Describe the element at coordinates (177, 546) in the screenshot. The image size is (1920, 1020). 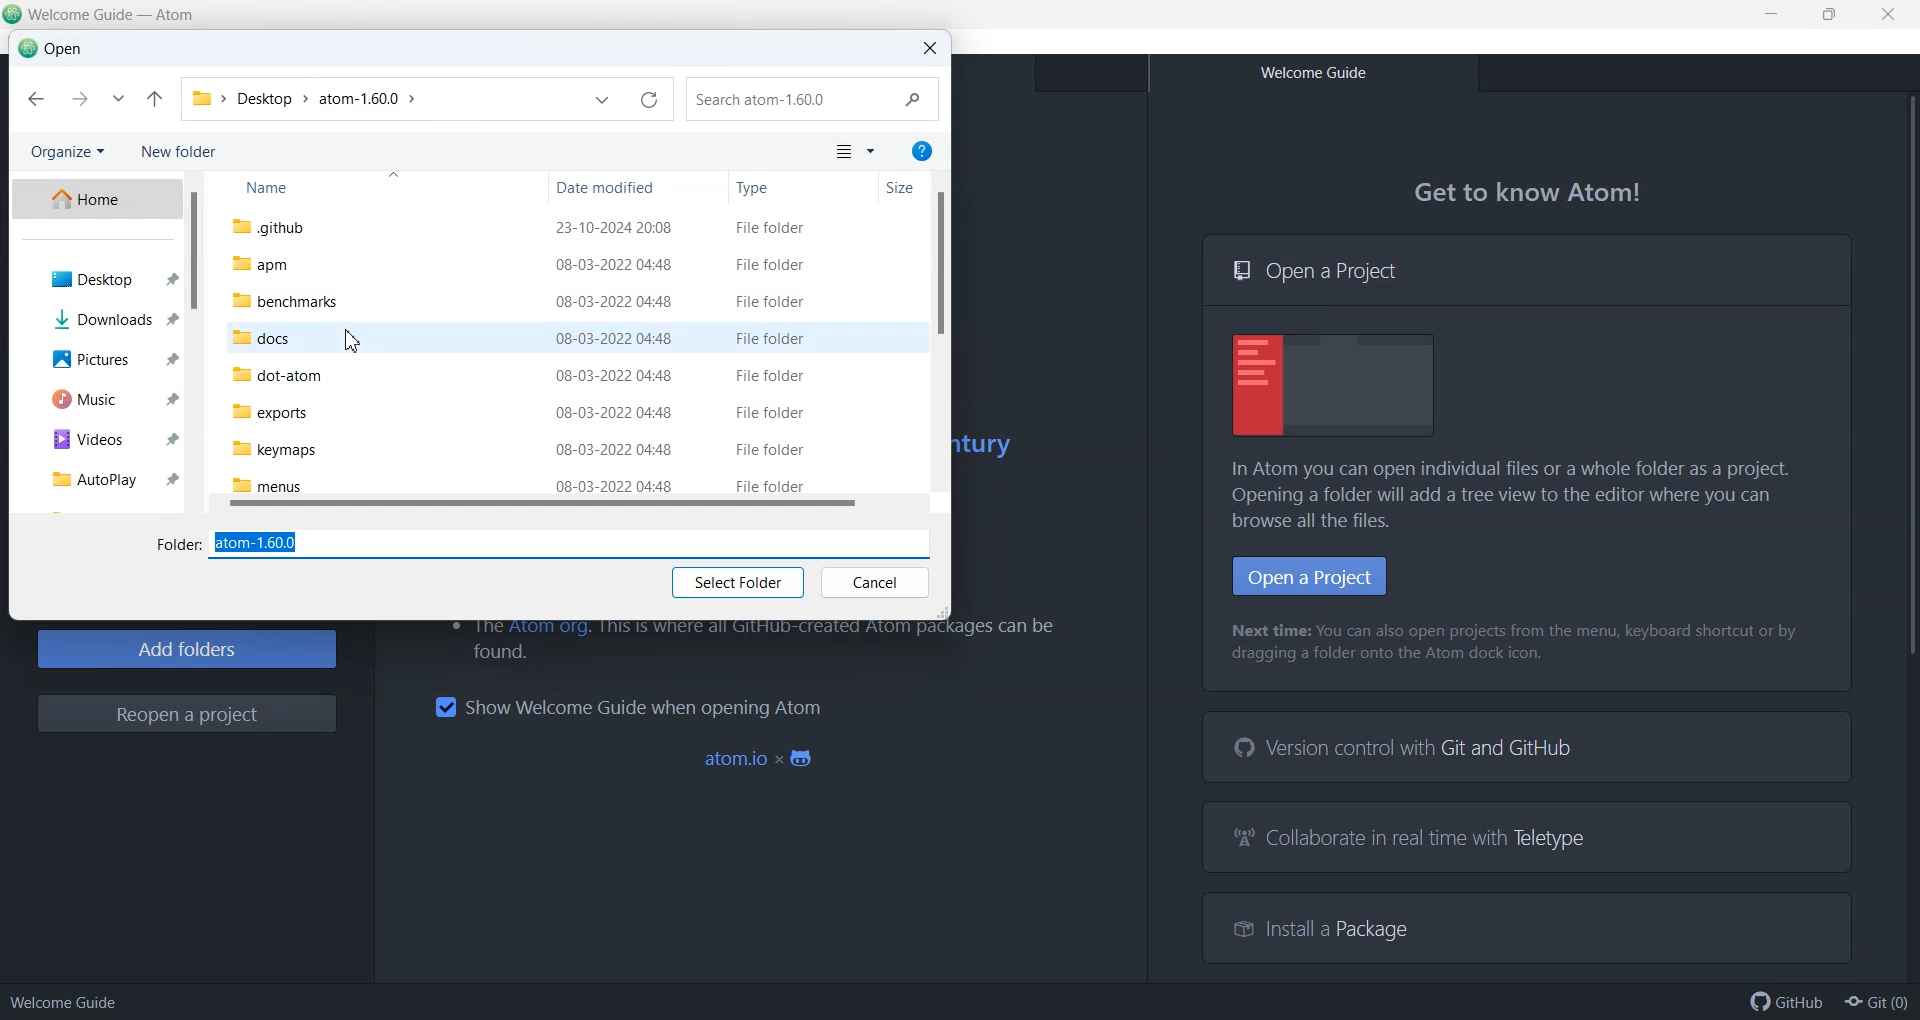
I see `Folder ` at that location.